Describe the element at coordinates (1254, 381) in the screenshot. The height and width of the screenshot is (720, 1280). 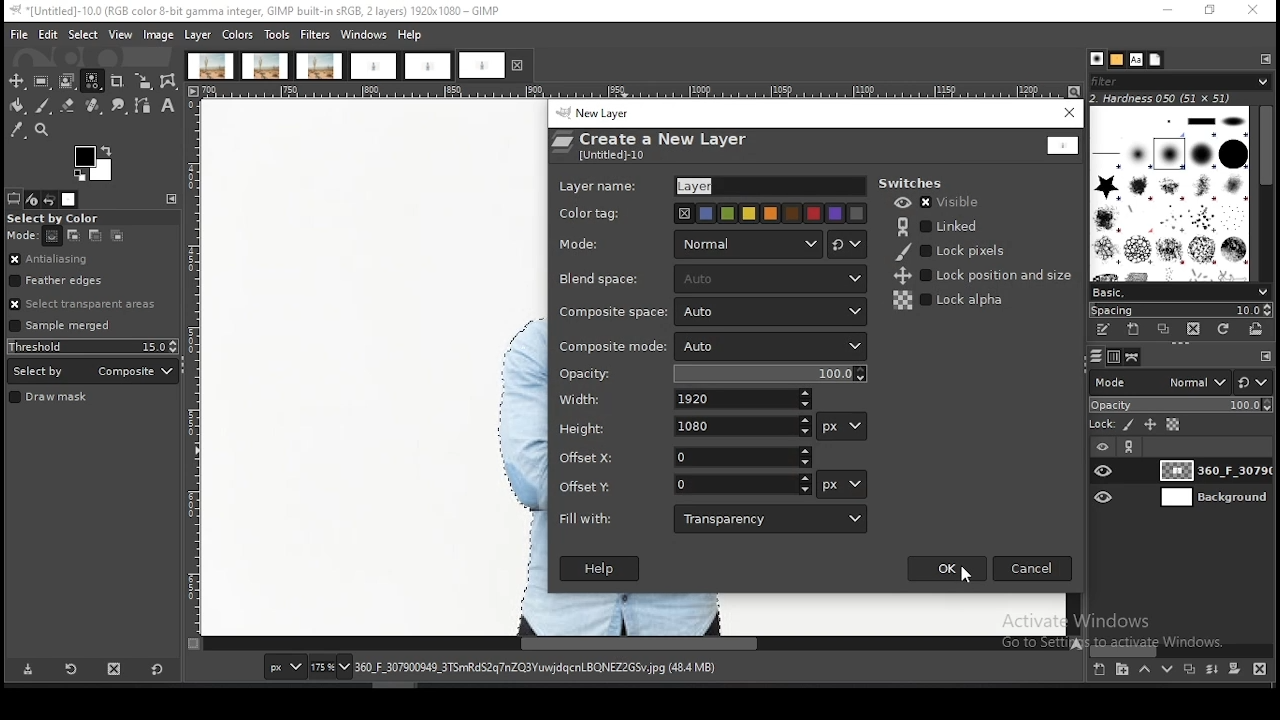
I see `reset` at that location.